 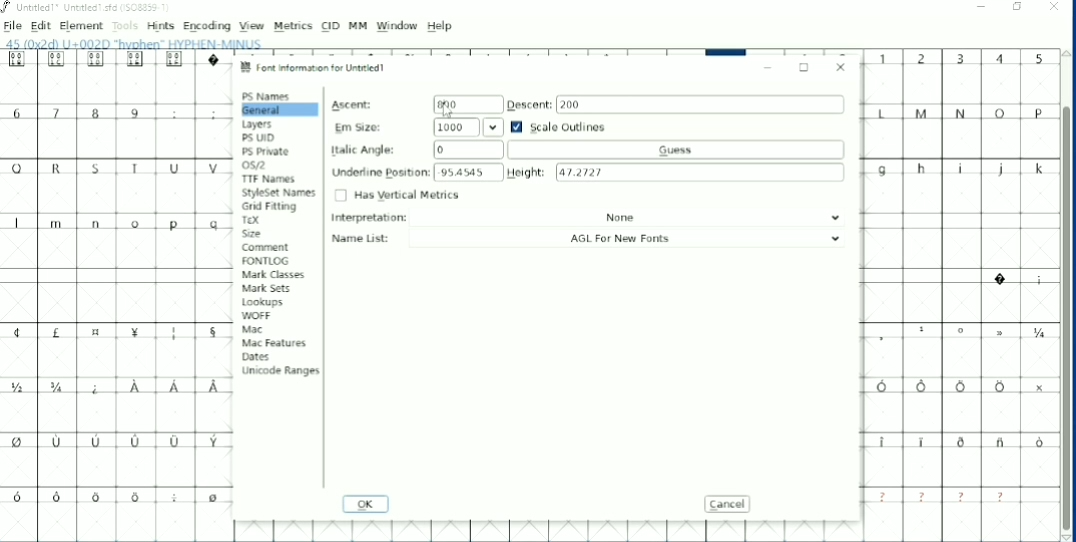 What do you see at coordinates (279, 193) in the screenshot?
I see `StyleSet Names` at bounding box center [279, 193].